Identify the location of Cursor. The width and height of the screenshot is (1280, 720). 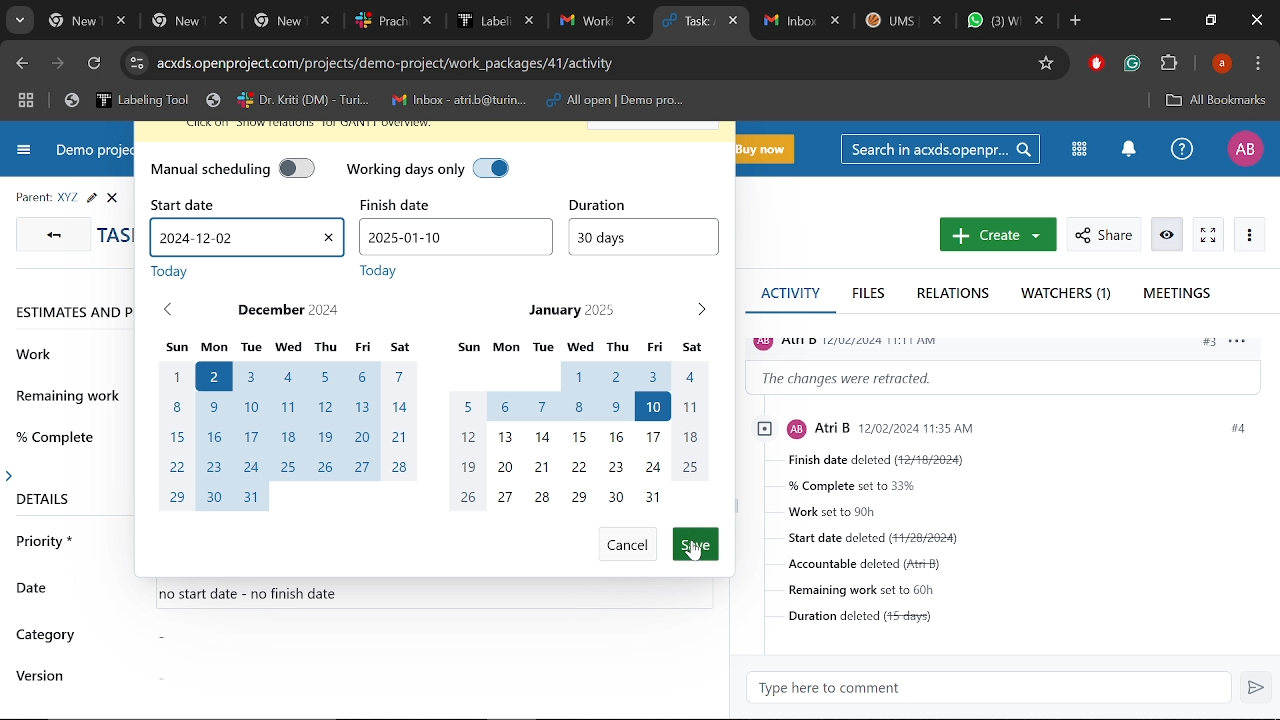
(695, 556).